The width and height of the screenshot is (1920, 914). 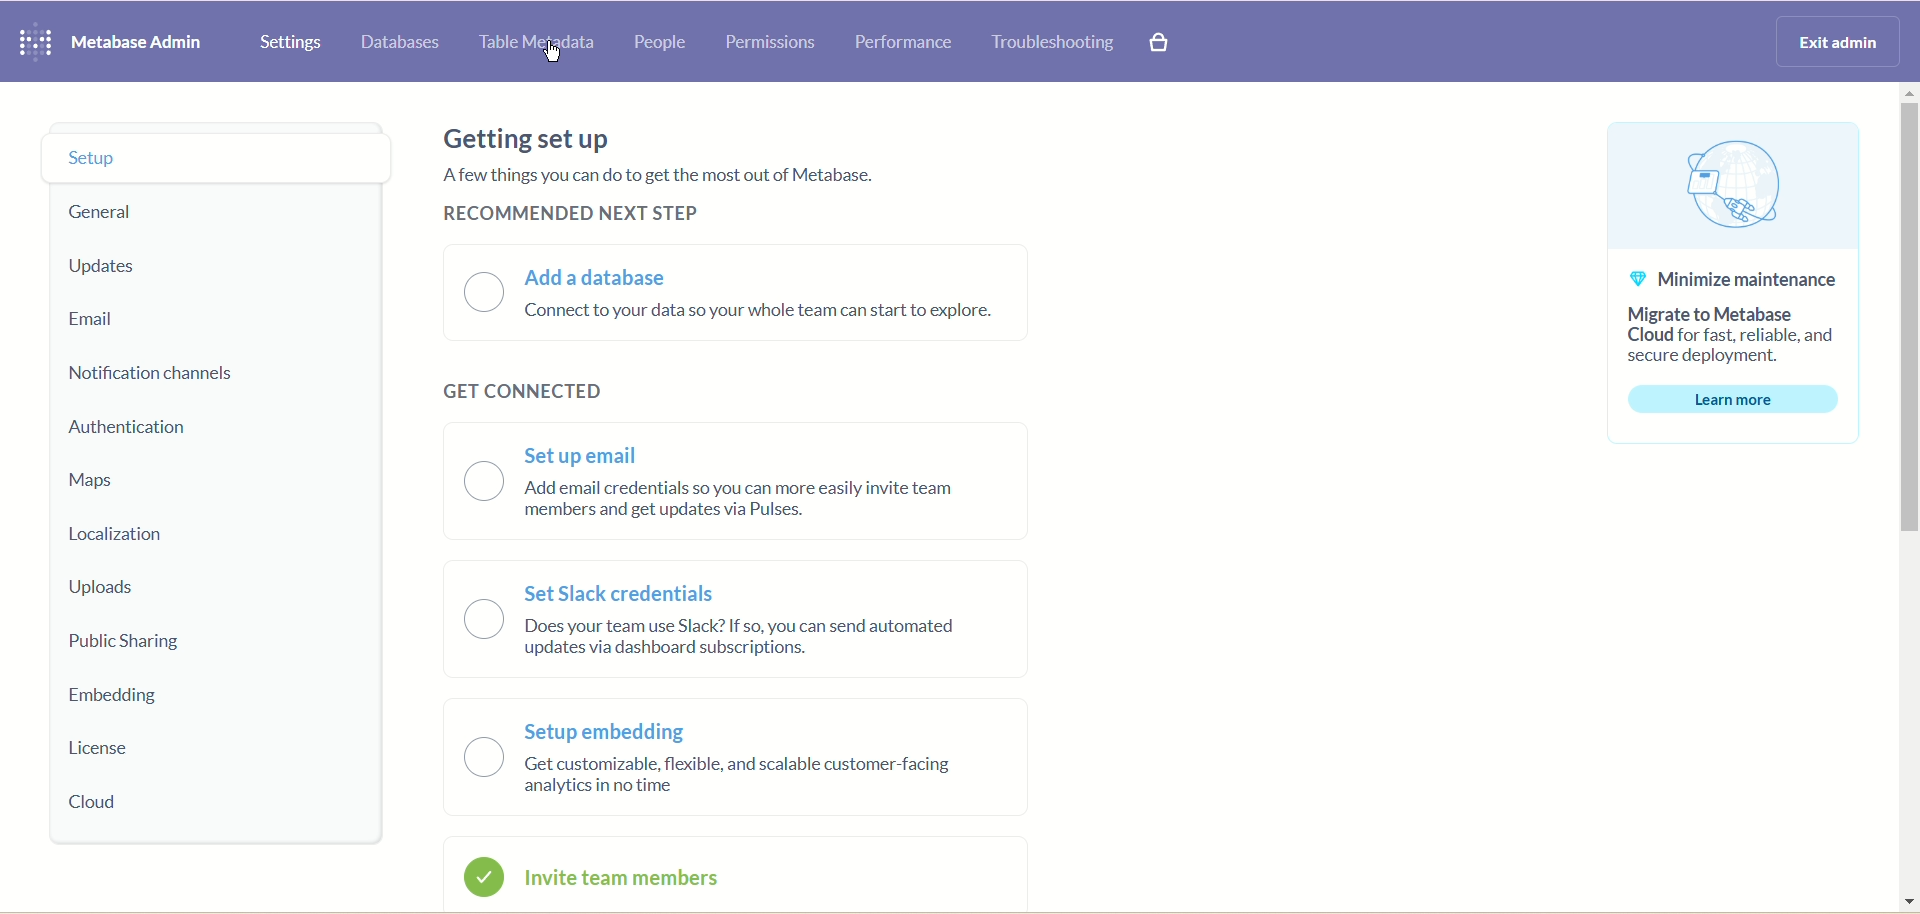 What do you see at coordinates (104, 802) in the screenshot?
I see `Cloud` at bounding box center [104, 802].